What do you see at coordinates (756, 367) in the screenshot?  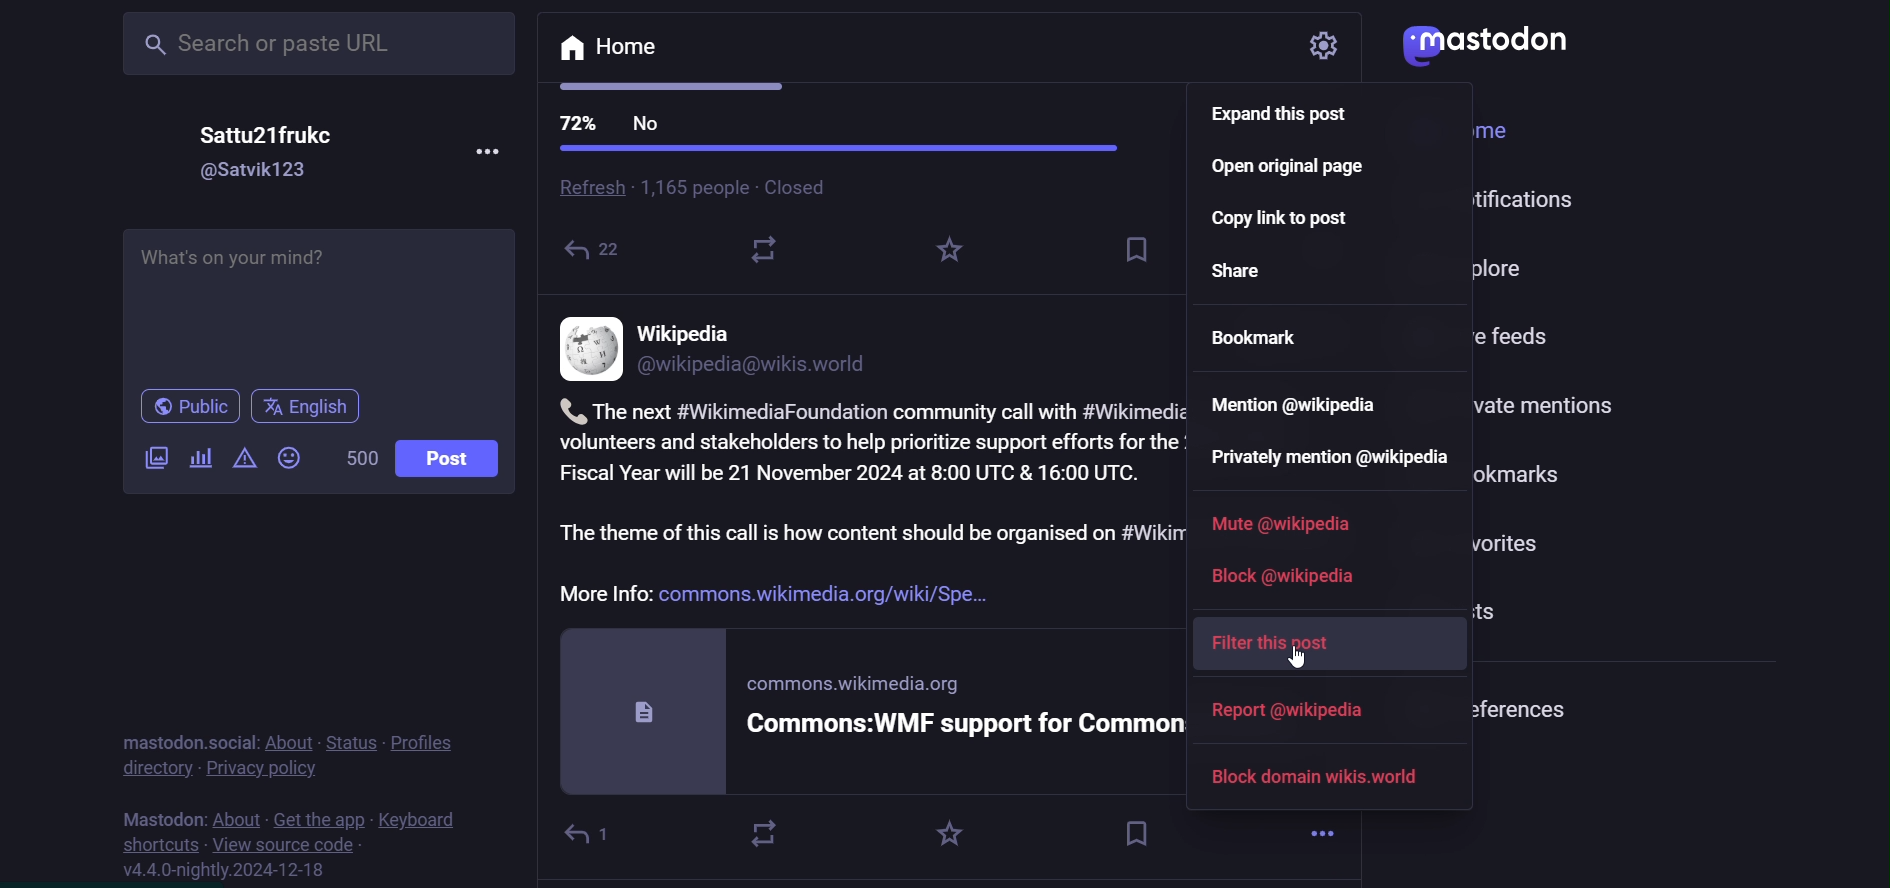 I see `id` at bounding box center [756, 367].